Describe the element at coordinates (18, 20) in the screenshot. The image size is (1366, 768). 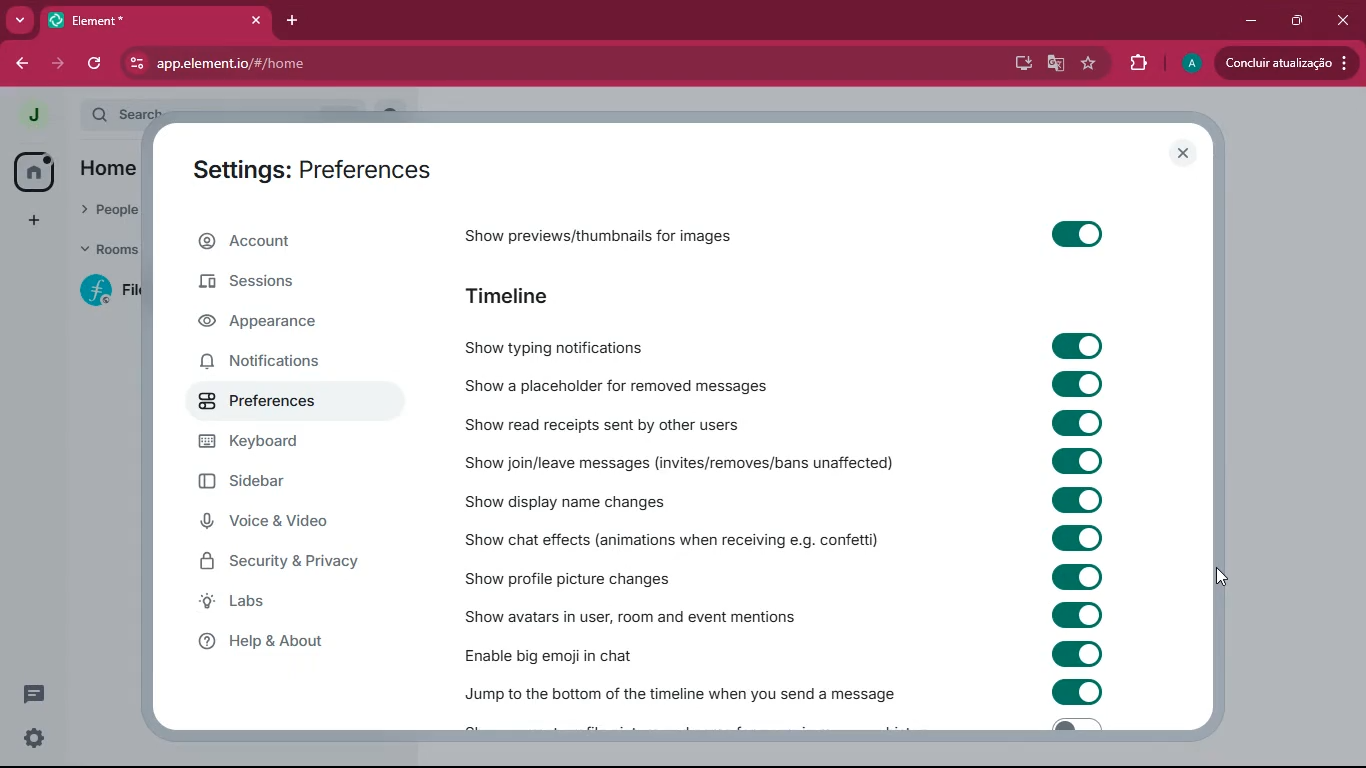
I see `more` at that location.